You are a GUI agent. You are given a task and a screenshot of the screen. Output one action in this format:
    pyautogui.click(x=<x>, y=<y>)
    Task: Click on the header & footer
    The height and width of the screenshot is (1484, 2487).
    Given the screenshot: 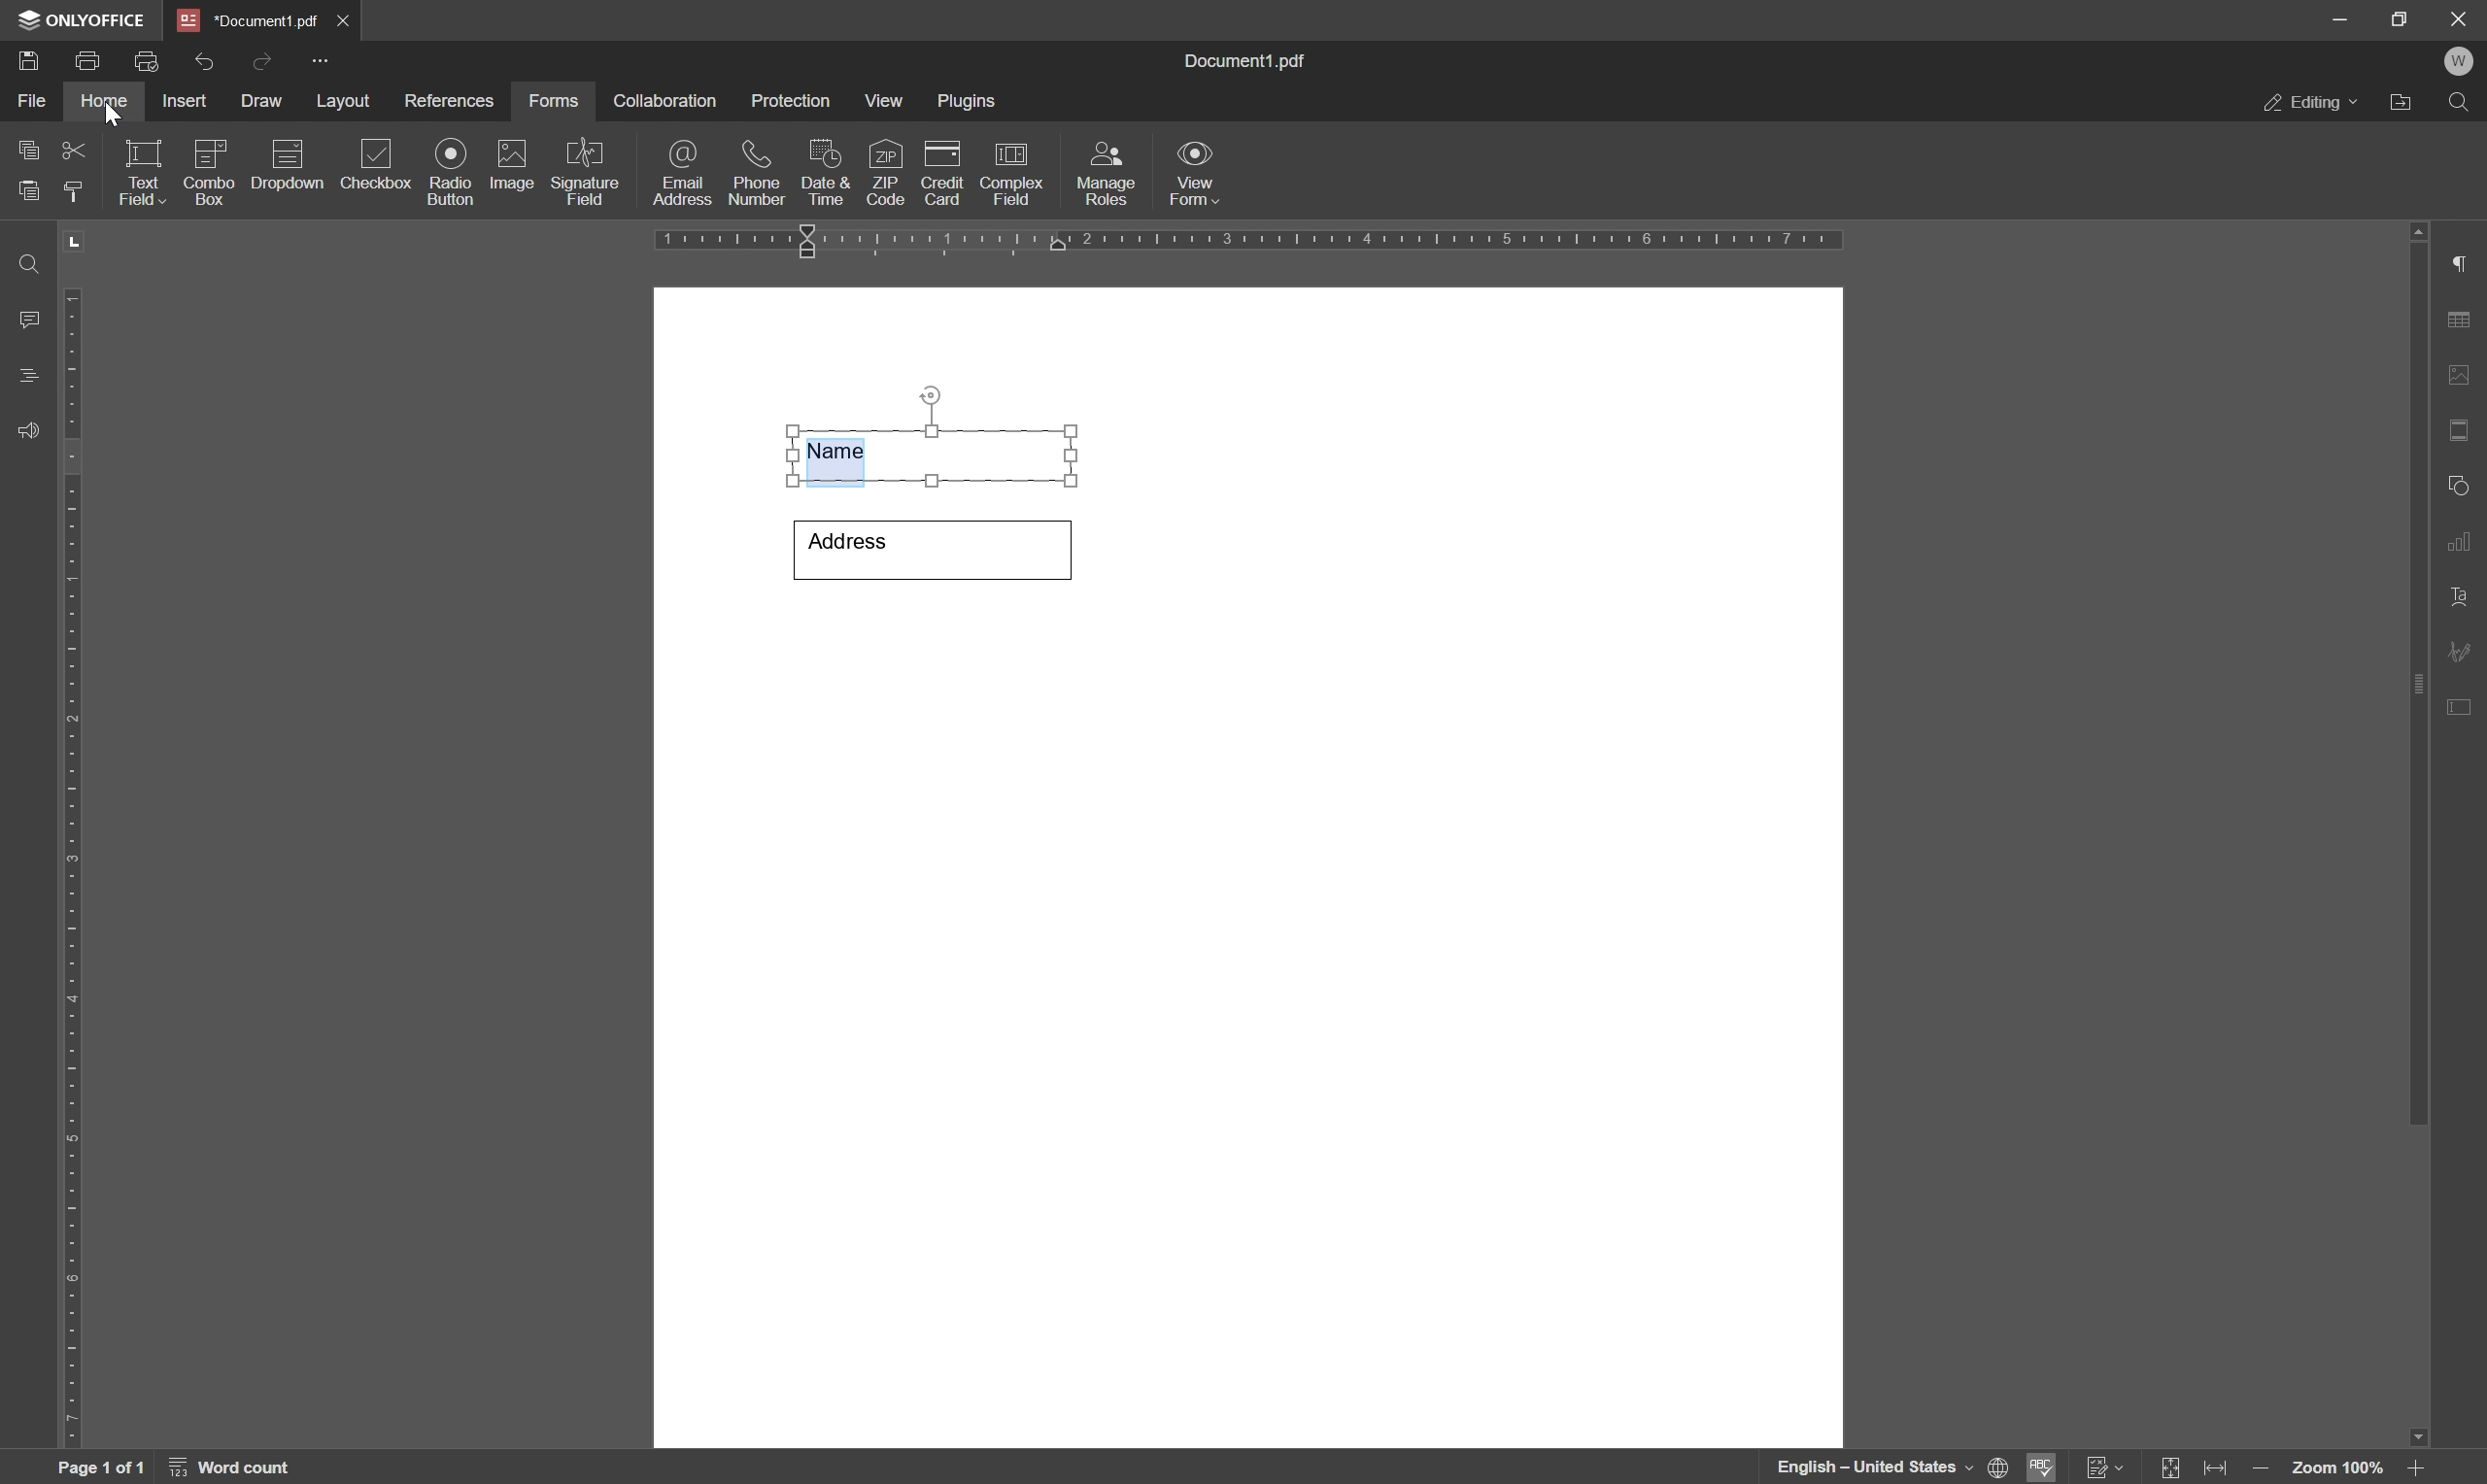 What is the action you would take?
    pyautogui.click(x=2462, y=432)
    